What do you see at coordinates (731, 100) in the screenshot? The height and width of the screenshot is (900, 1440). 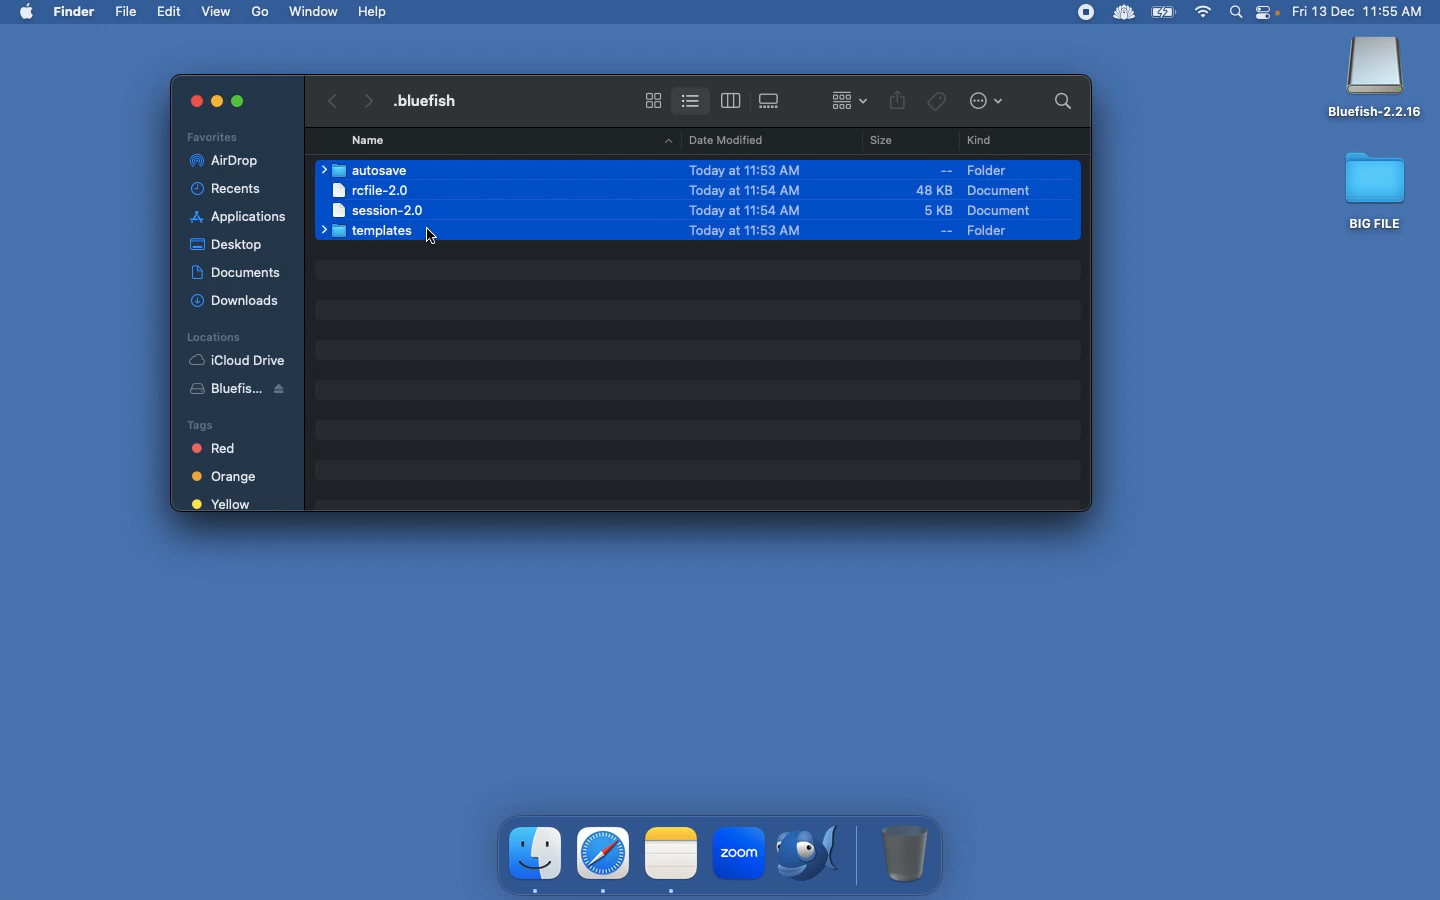 I see `Column View` at bounding box center [731, 100].